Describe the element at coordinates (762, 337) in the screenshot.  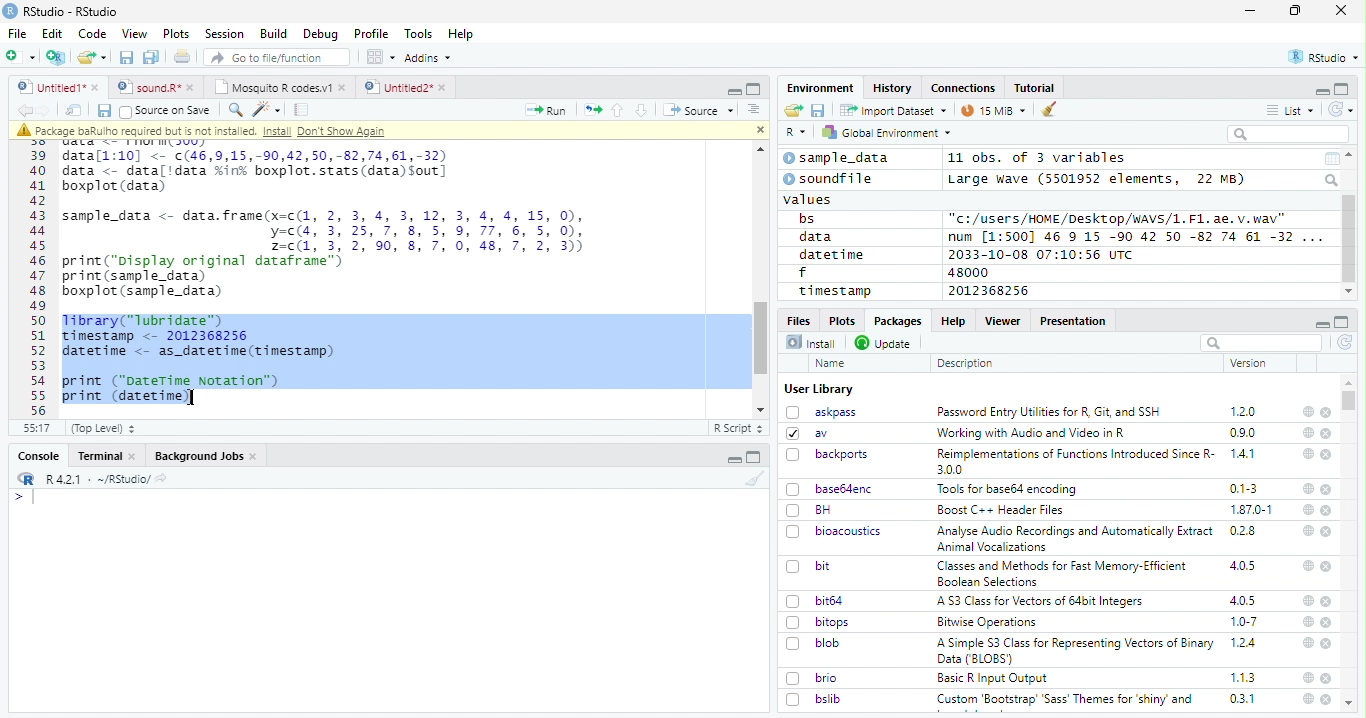
I see `scroll bar` at that location.